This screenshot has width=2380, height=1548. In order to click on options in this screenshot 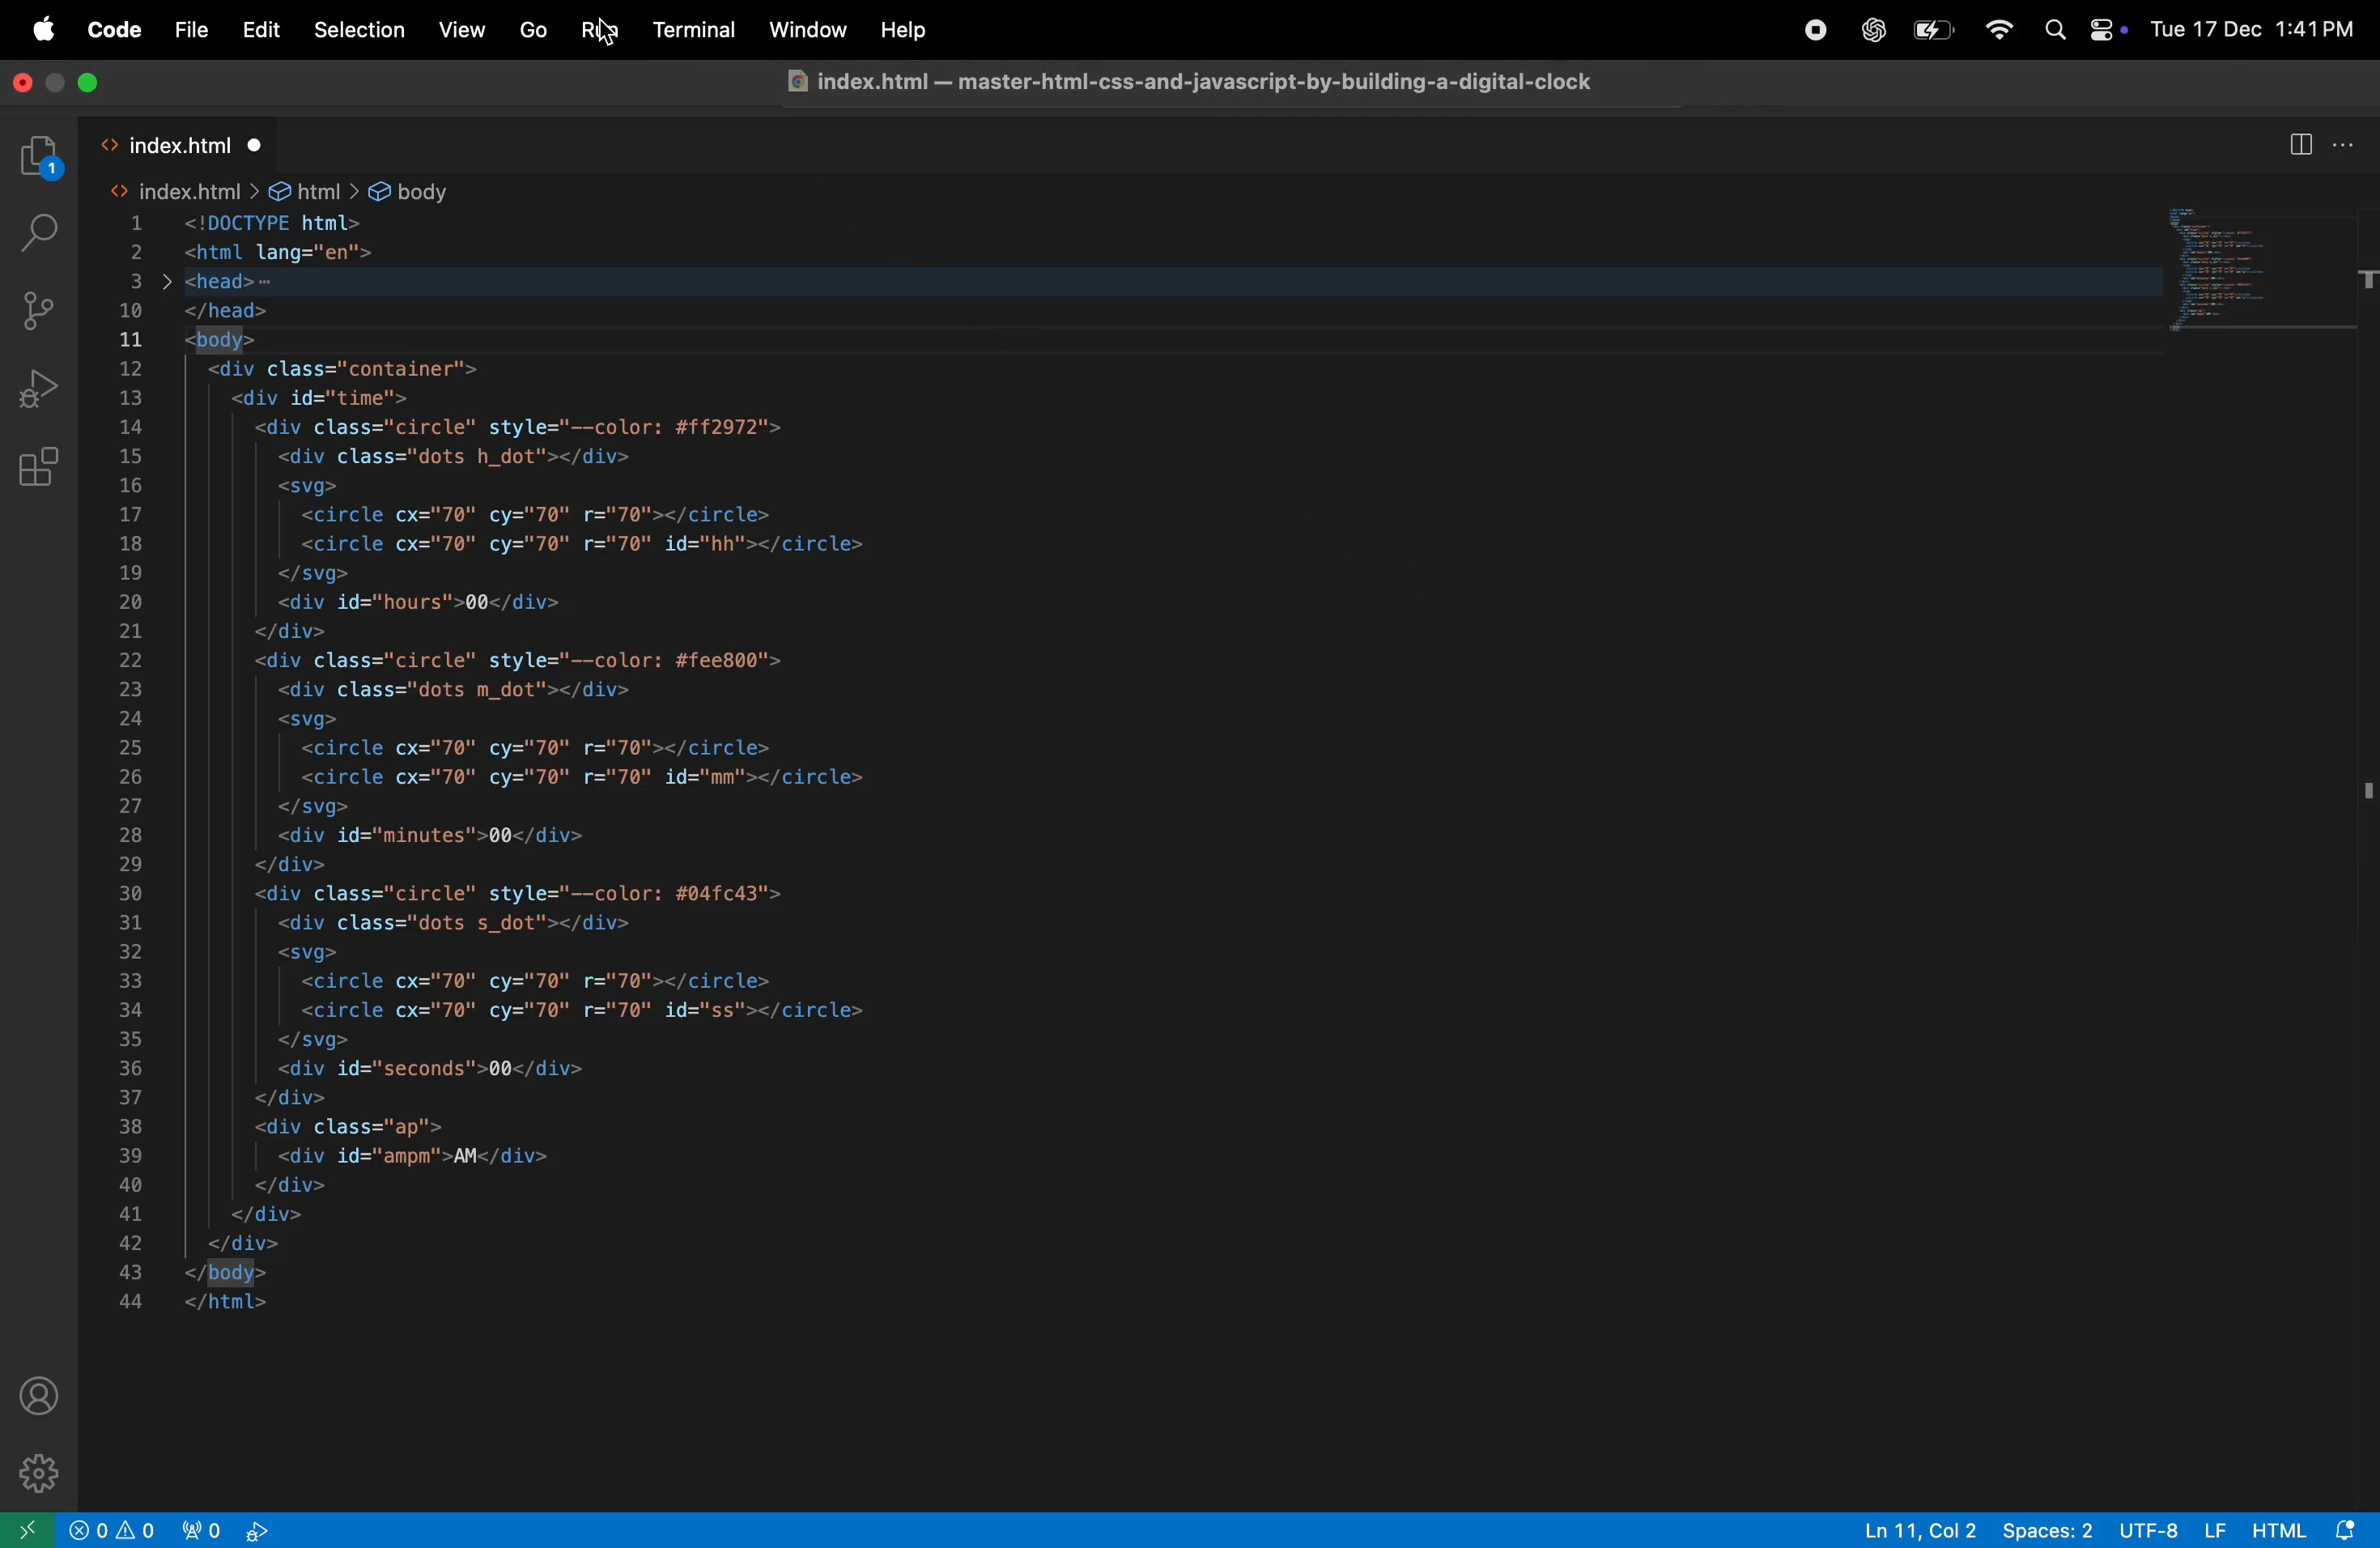, I will do `click(2349, 142)`.